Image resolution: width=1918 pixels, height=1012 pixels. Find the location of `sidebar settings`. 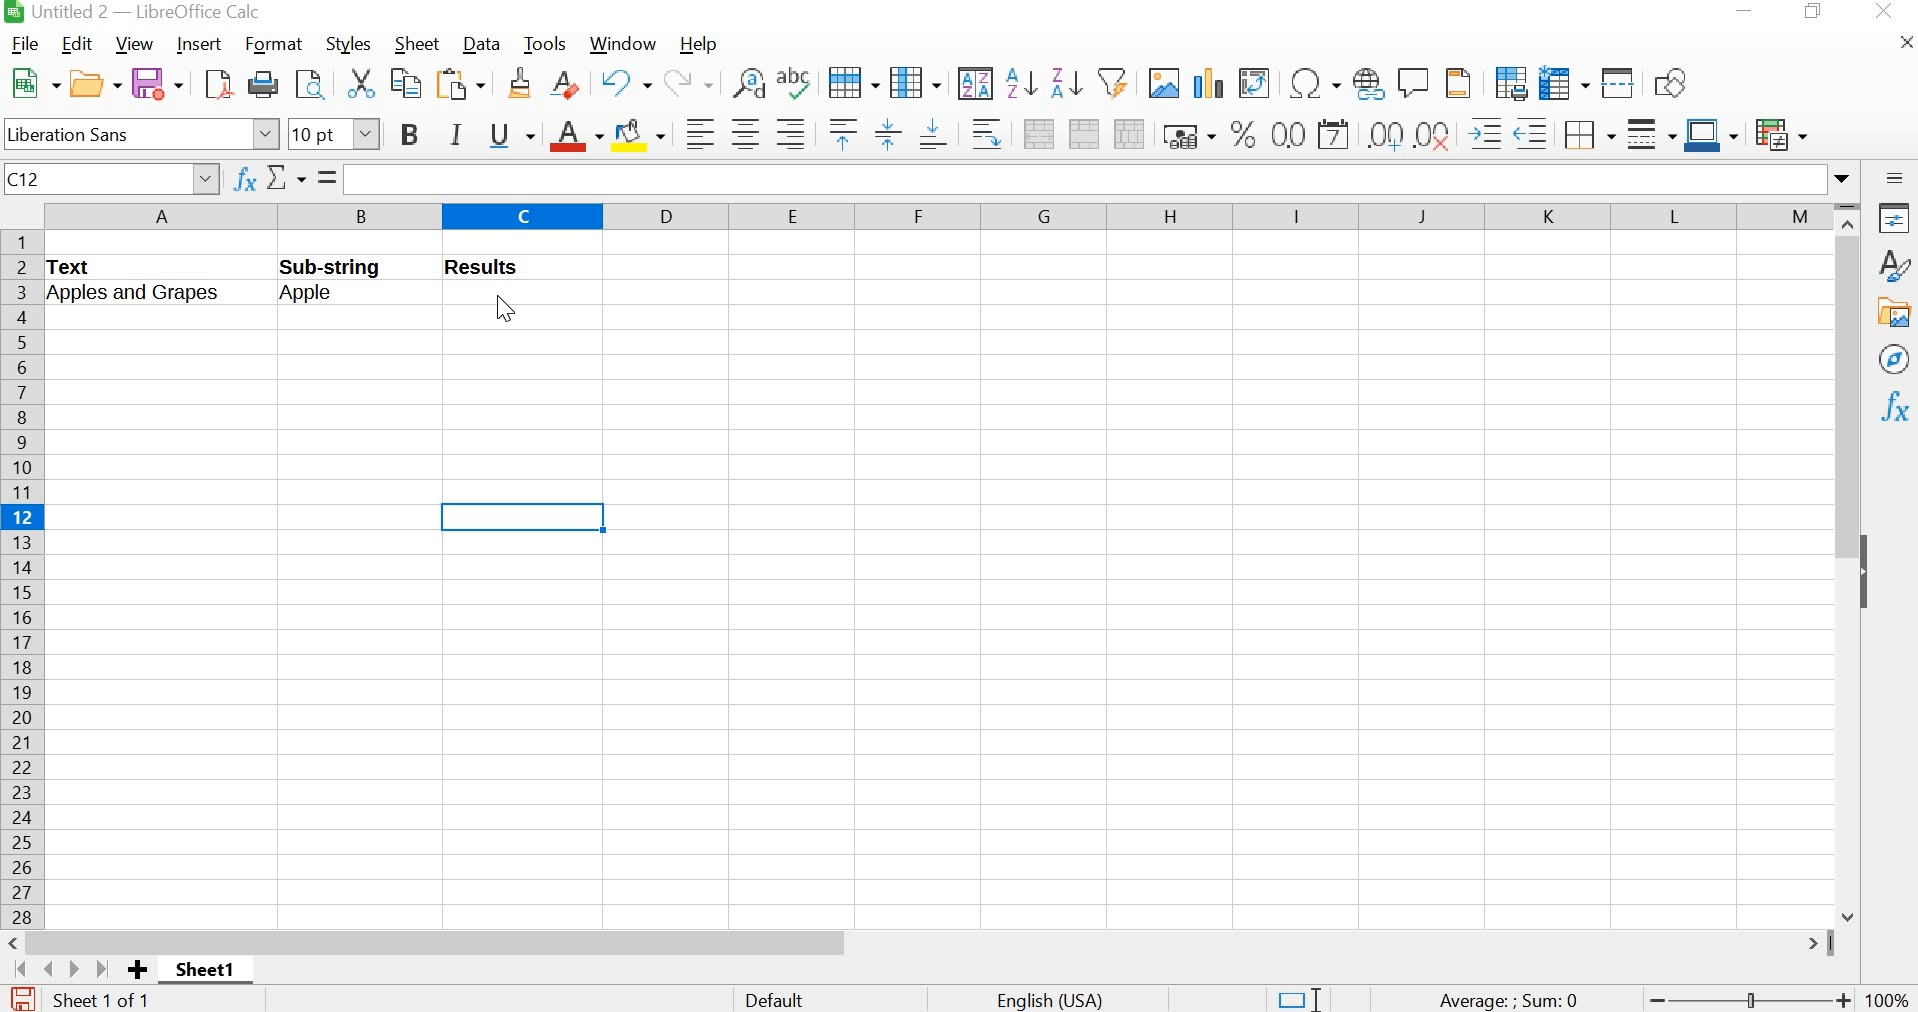

sidebar settings is located at coordinates (1895, 178).